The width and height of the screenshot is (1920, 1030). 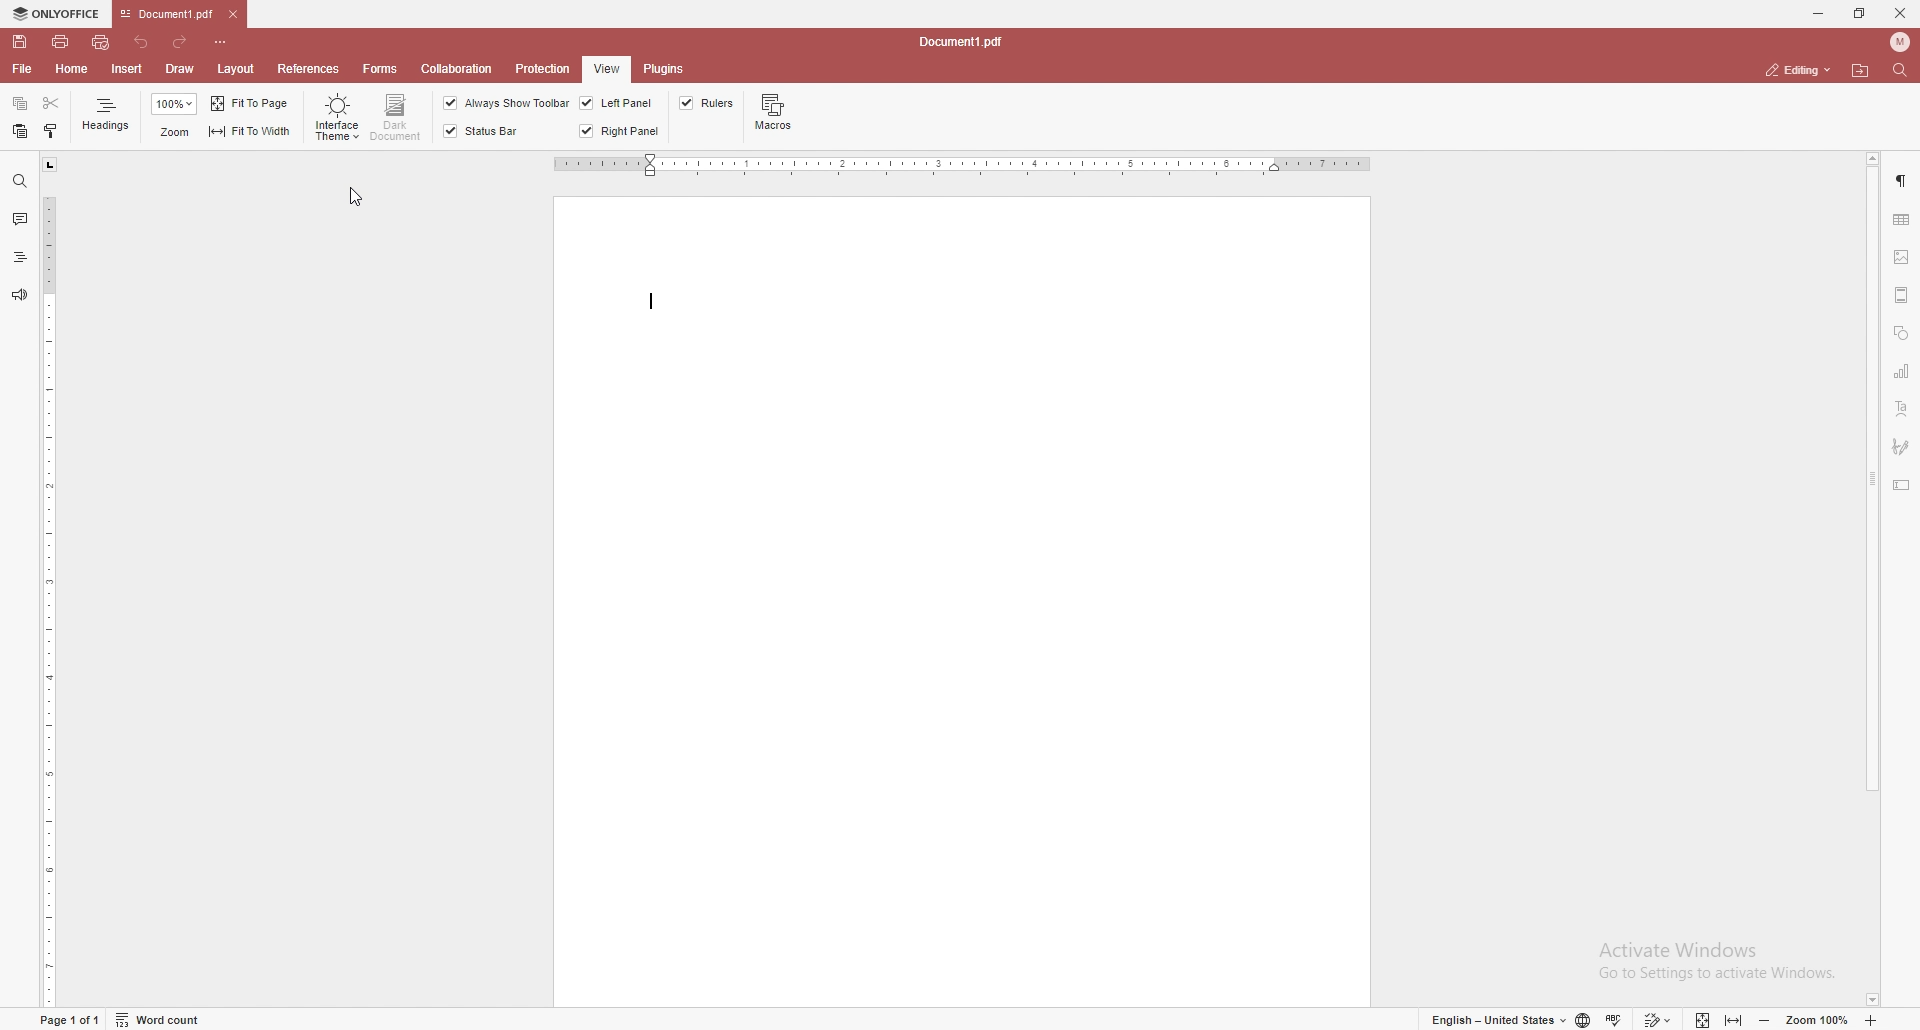 I want to click on spell check, so click(x=1616, y=1018).